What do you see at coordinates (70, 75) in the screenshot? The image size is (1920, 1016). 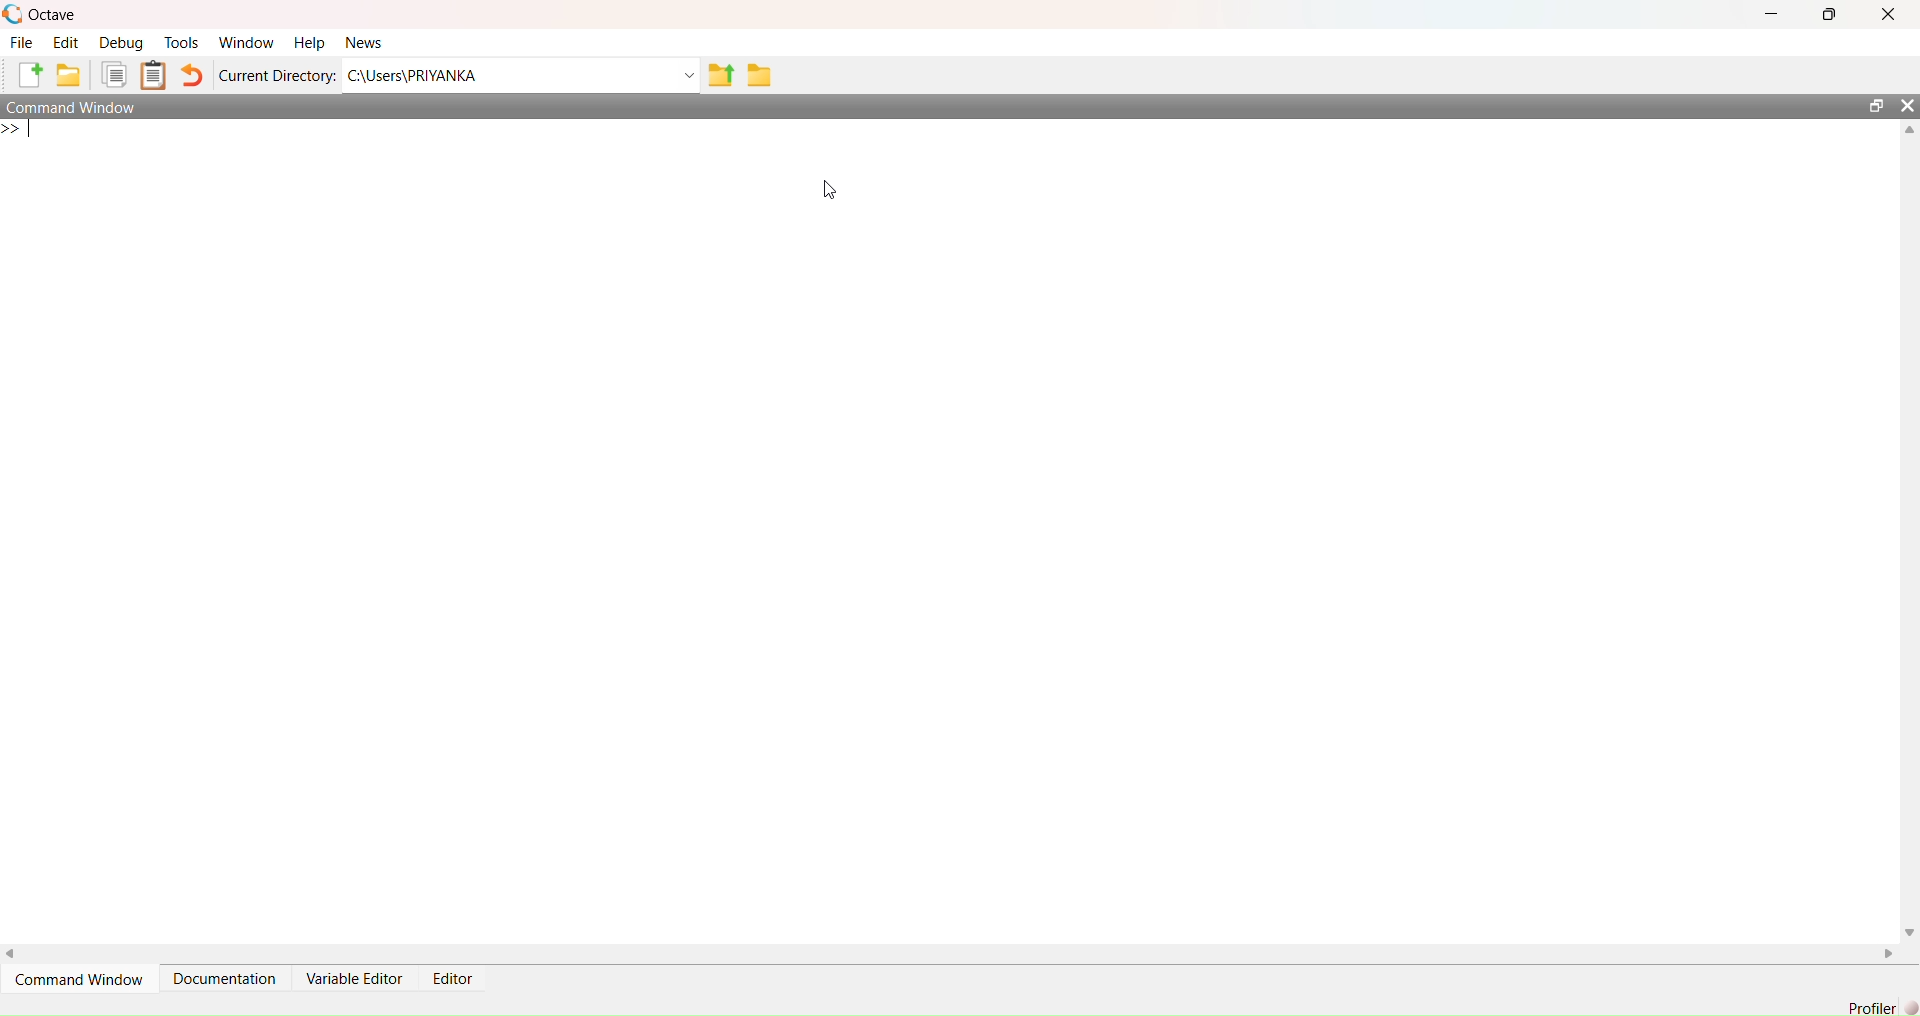 I see `Open an existing file in editor` at bounding box center [70, 75].